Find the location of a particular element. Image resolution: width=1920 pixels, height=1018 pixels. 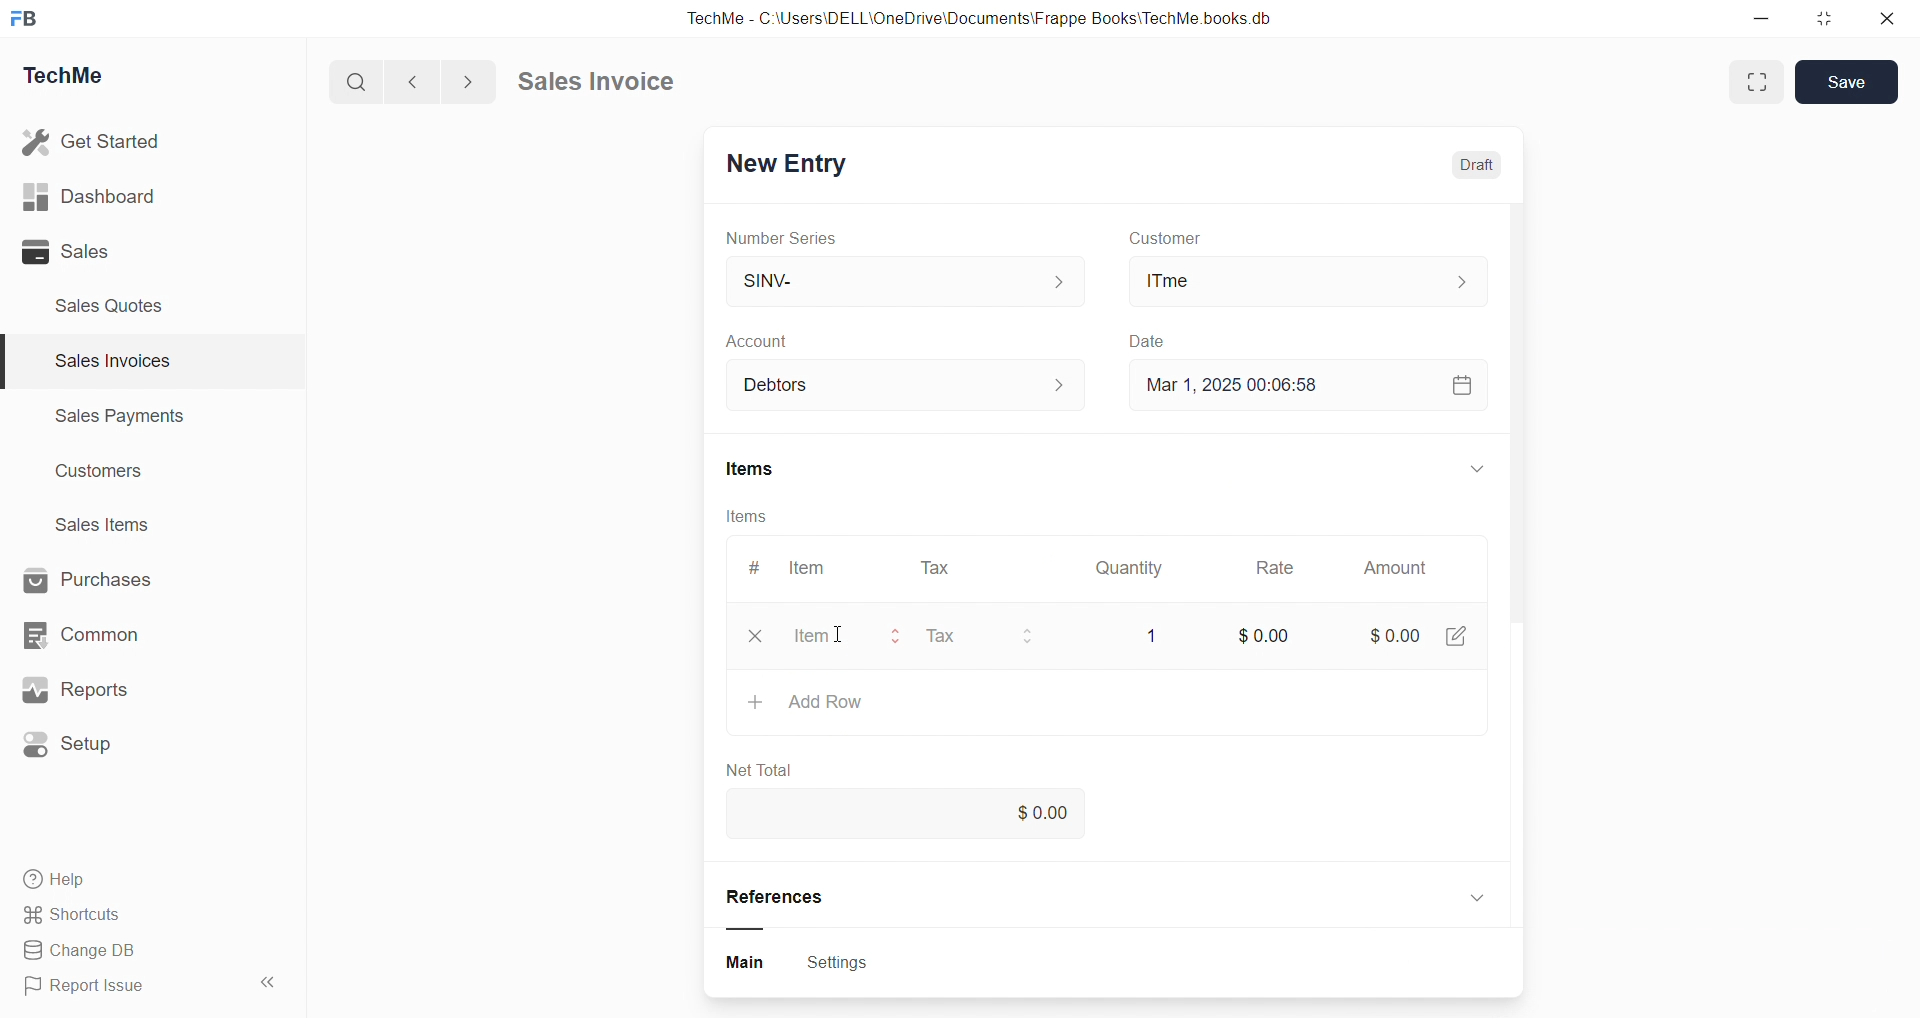

# Item is located at coordinates (800, 567).